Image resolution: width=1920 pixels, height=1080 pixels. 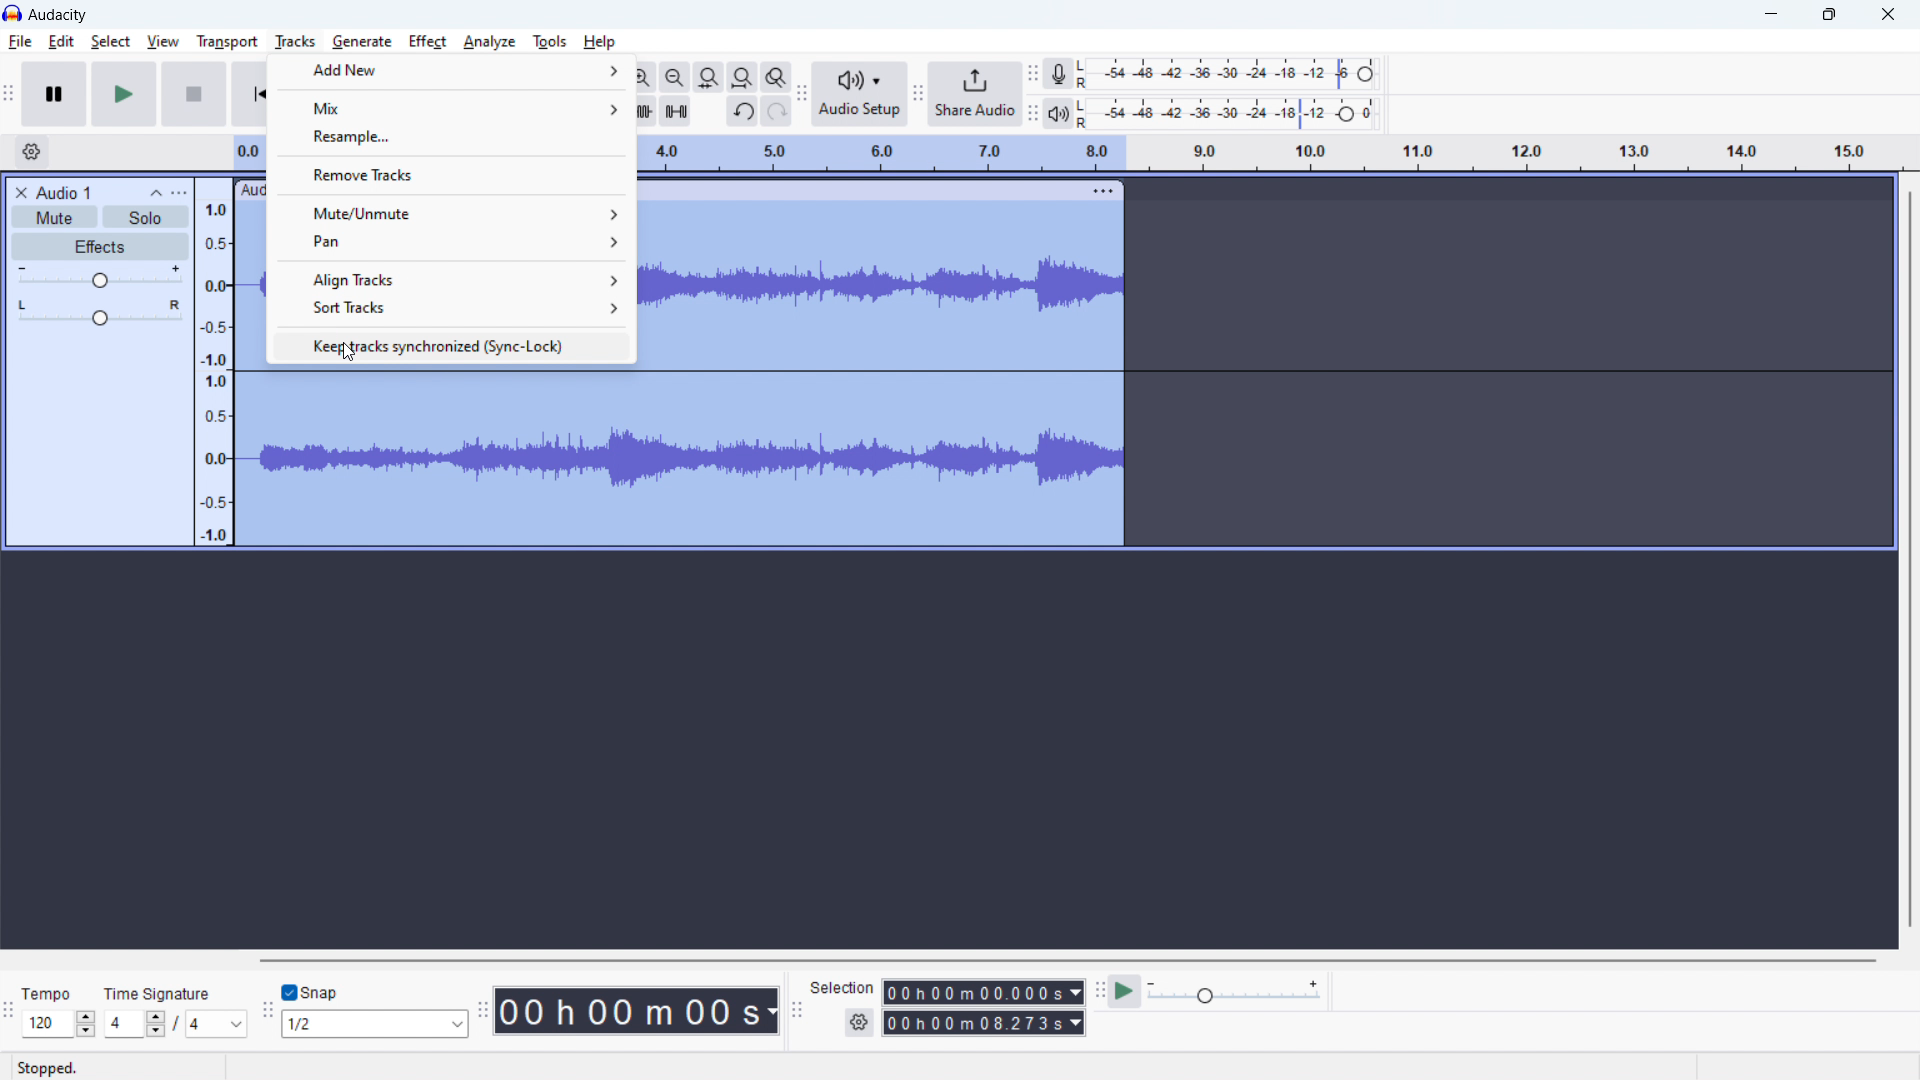 I want to click on title, so click(x=58, y=15).